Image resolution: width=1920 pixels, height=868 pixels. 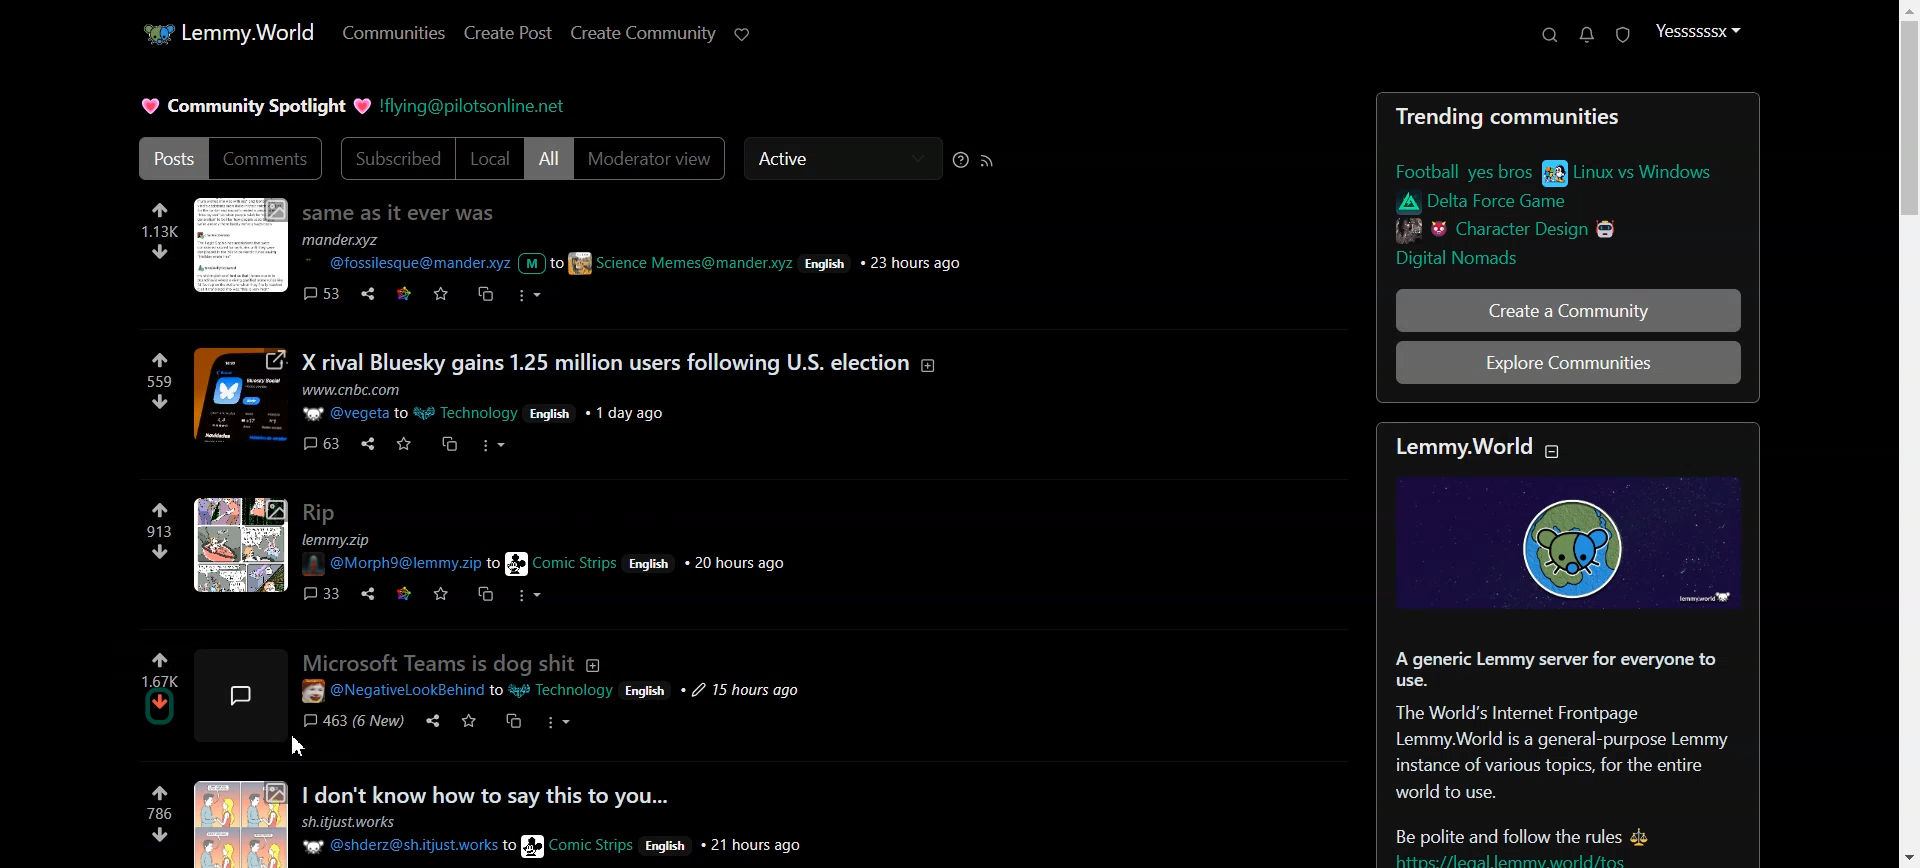 What do you see at coordinates (1569, 115) in the screenshot?
I see `Text` at bounding box center [1569, 115].